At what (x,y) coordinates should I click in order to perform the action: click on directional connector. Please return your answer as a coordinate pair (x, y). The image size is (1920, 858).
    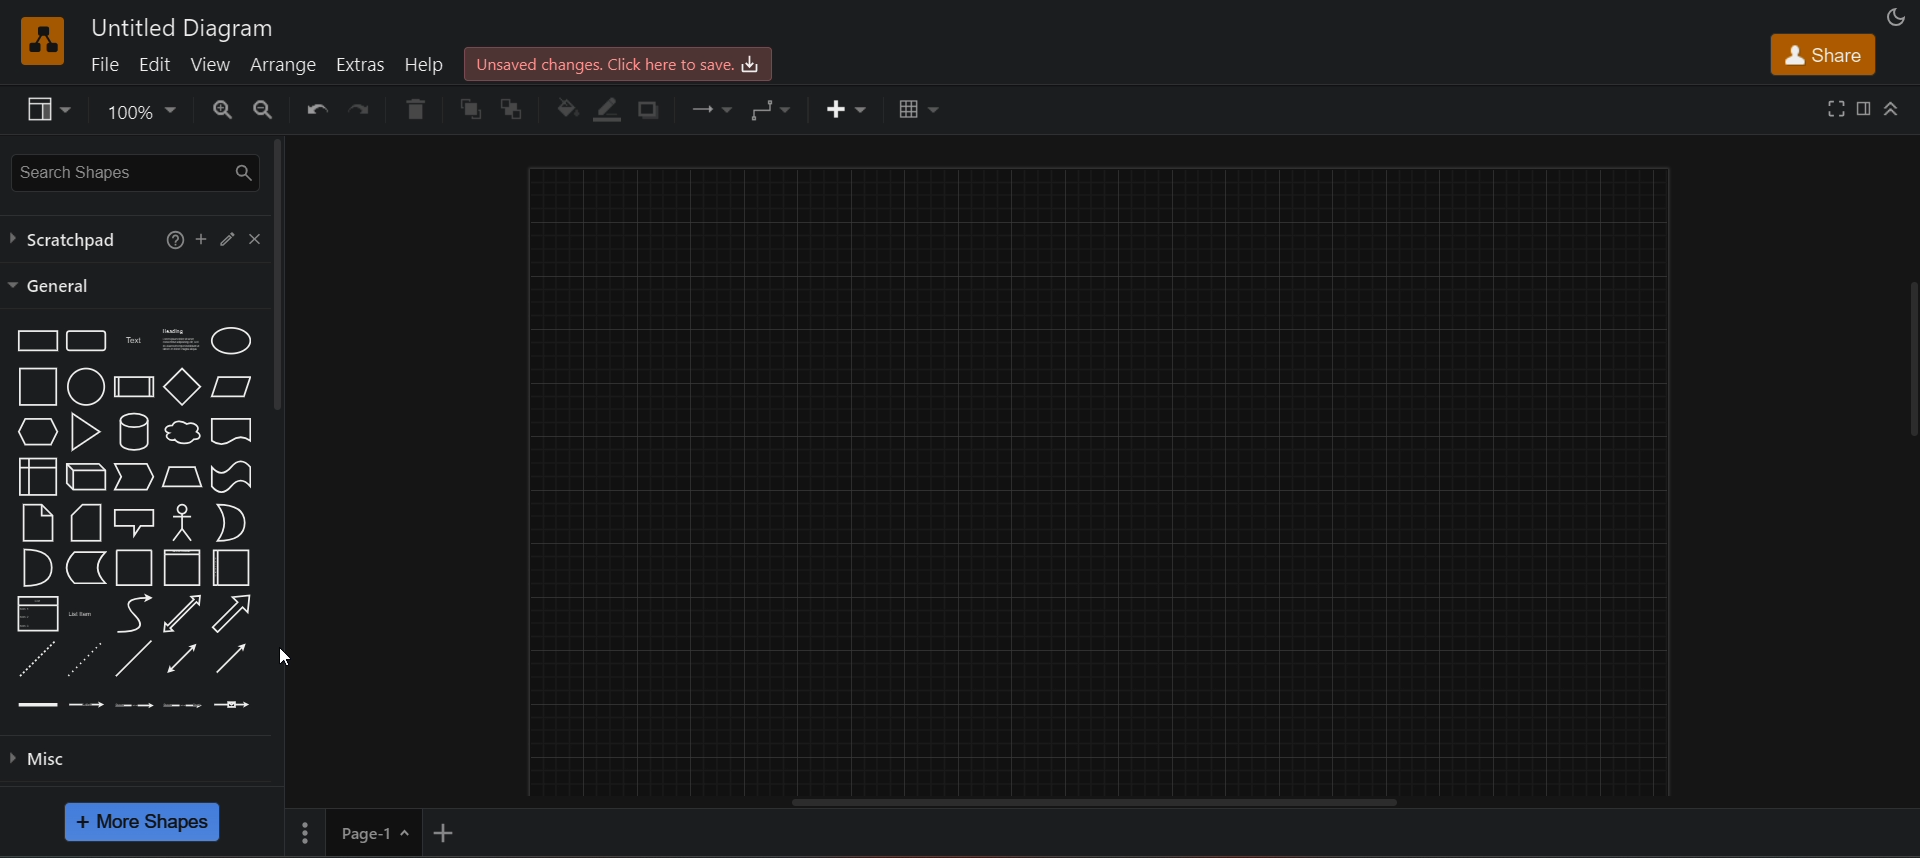
    Looking at the image, I should click on (231, 658).